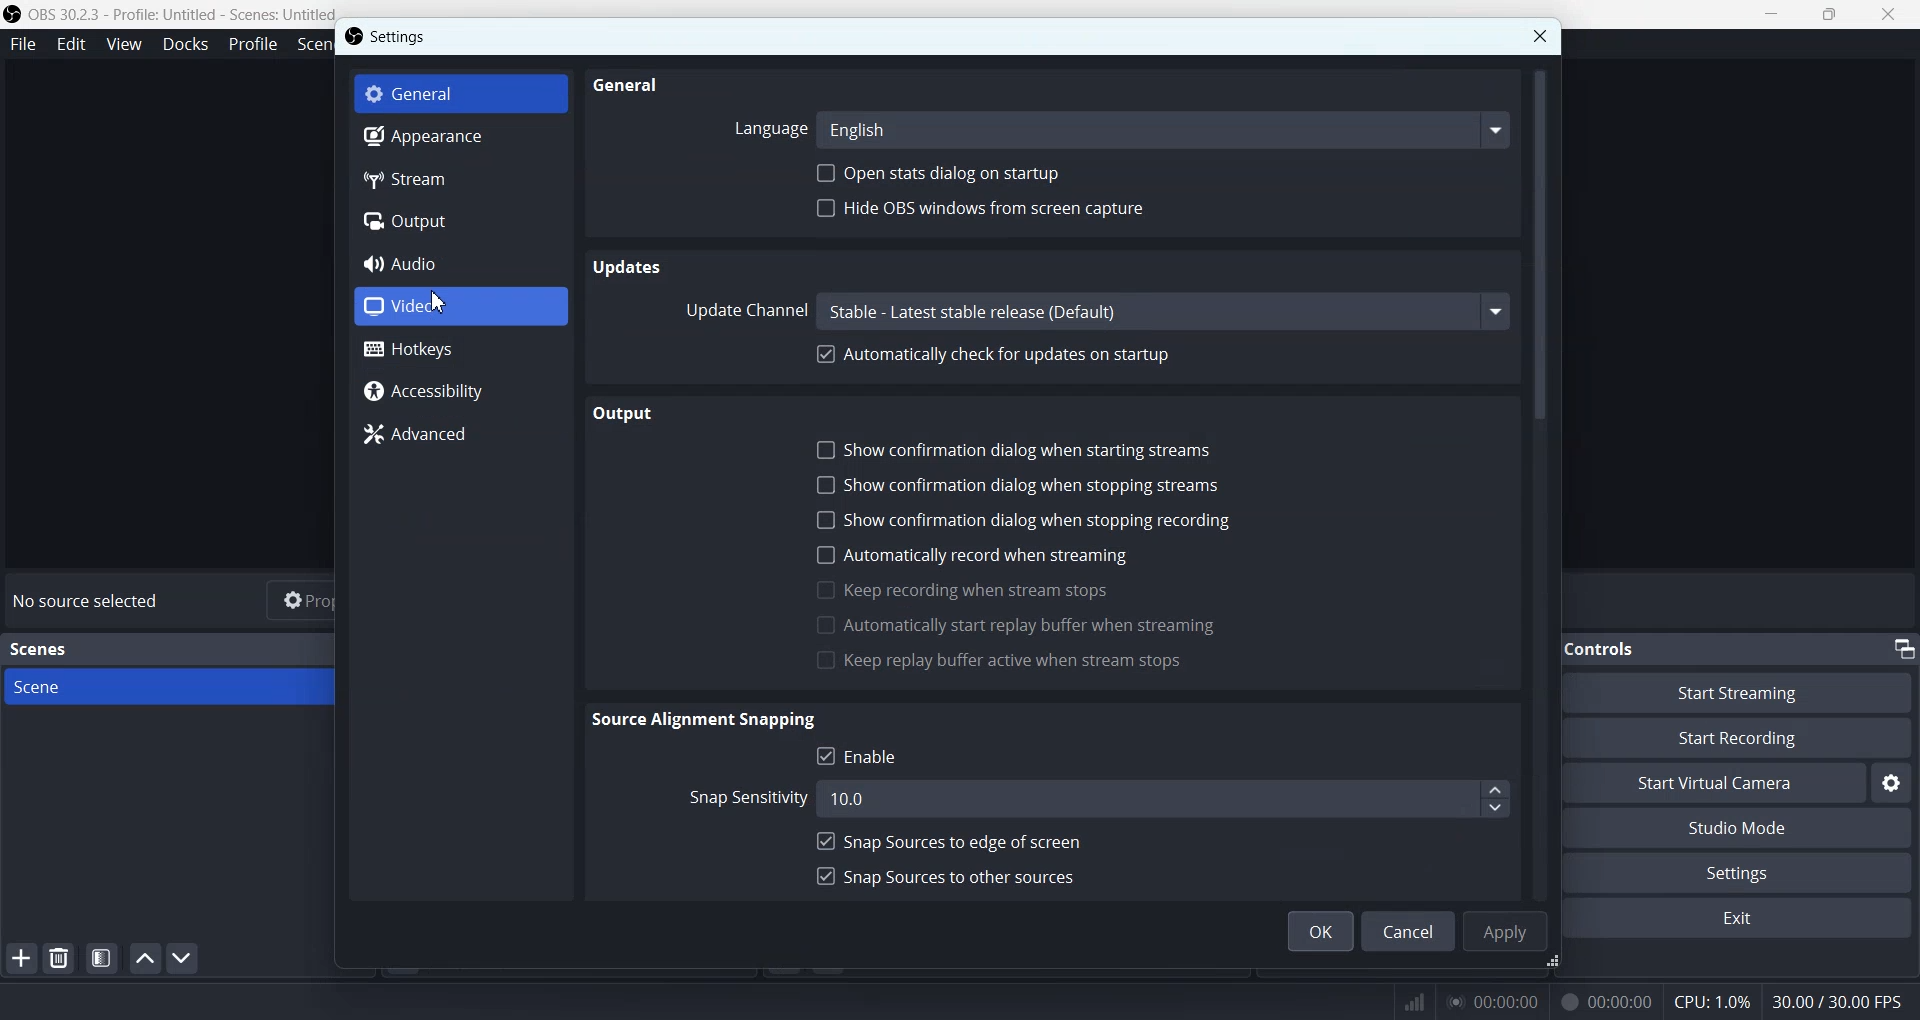 The image size is (1920, 1020). Describe the element at coordinates (460, 263) in the screenshot. I see `Audio` at that location.